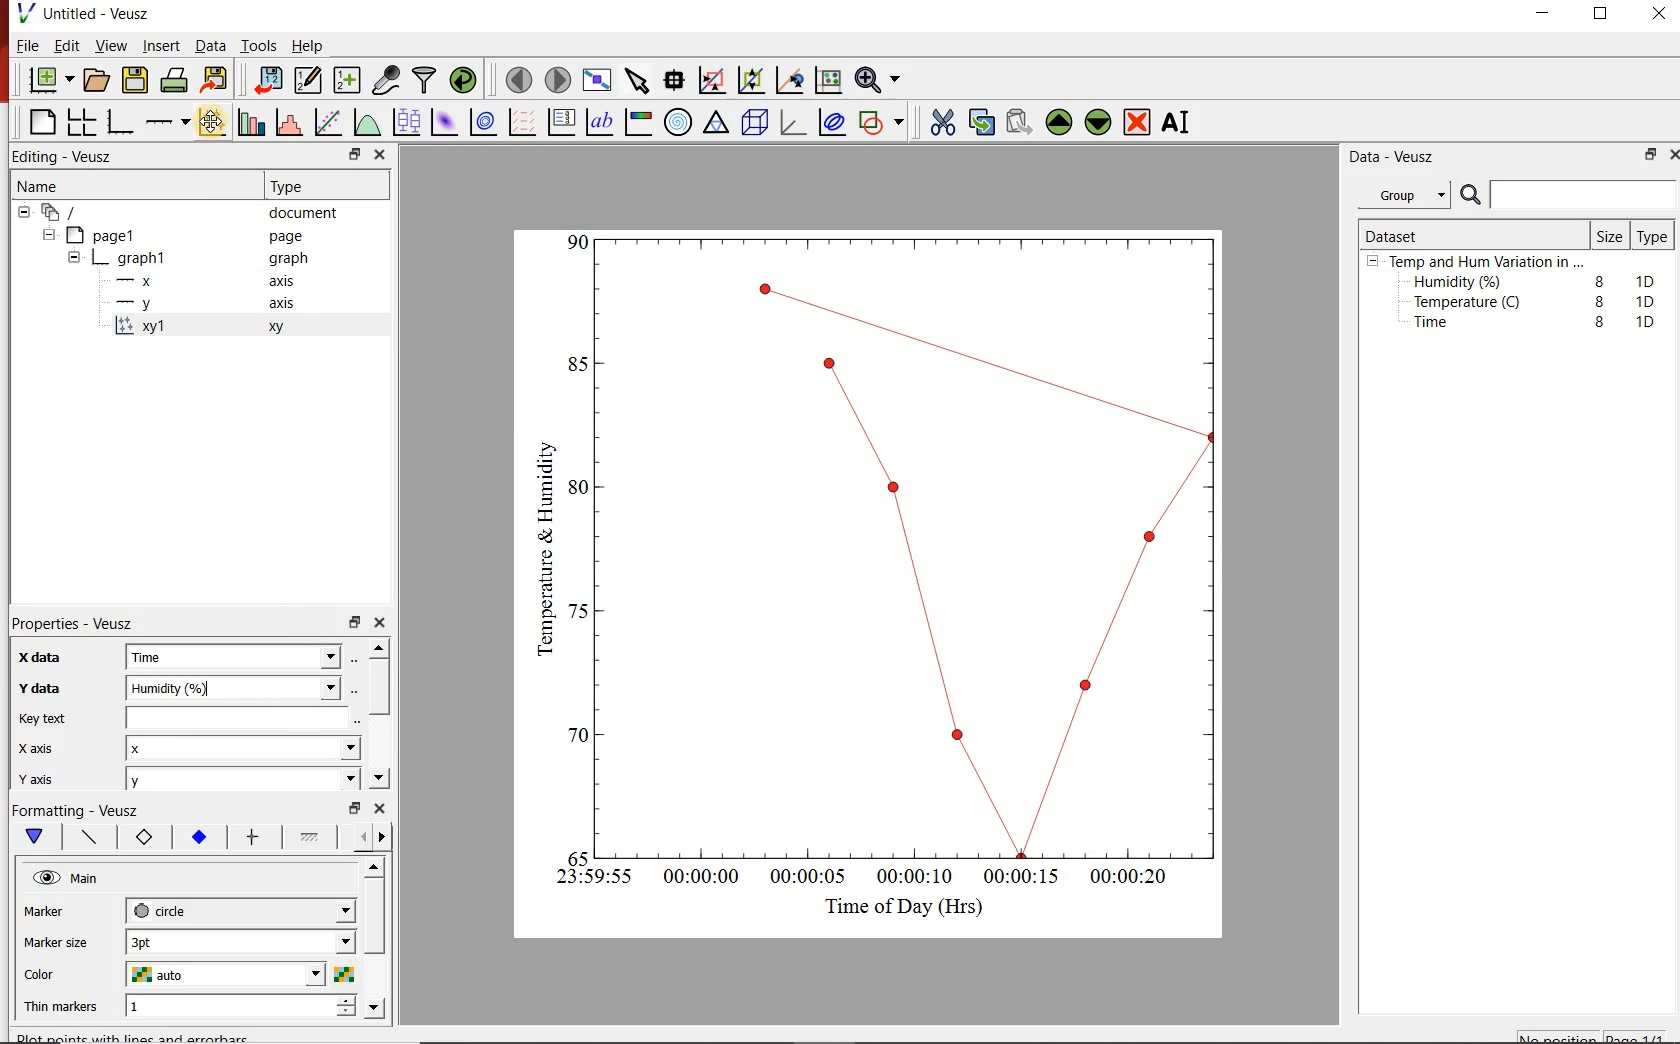 The image size is (1680, 1044). I want to click on Export to graphics format, so click(217, 79).